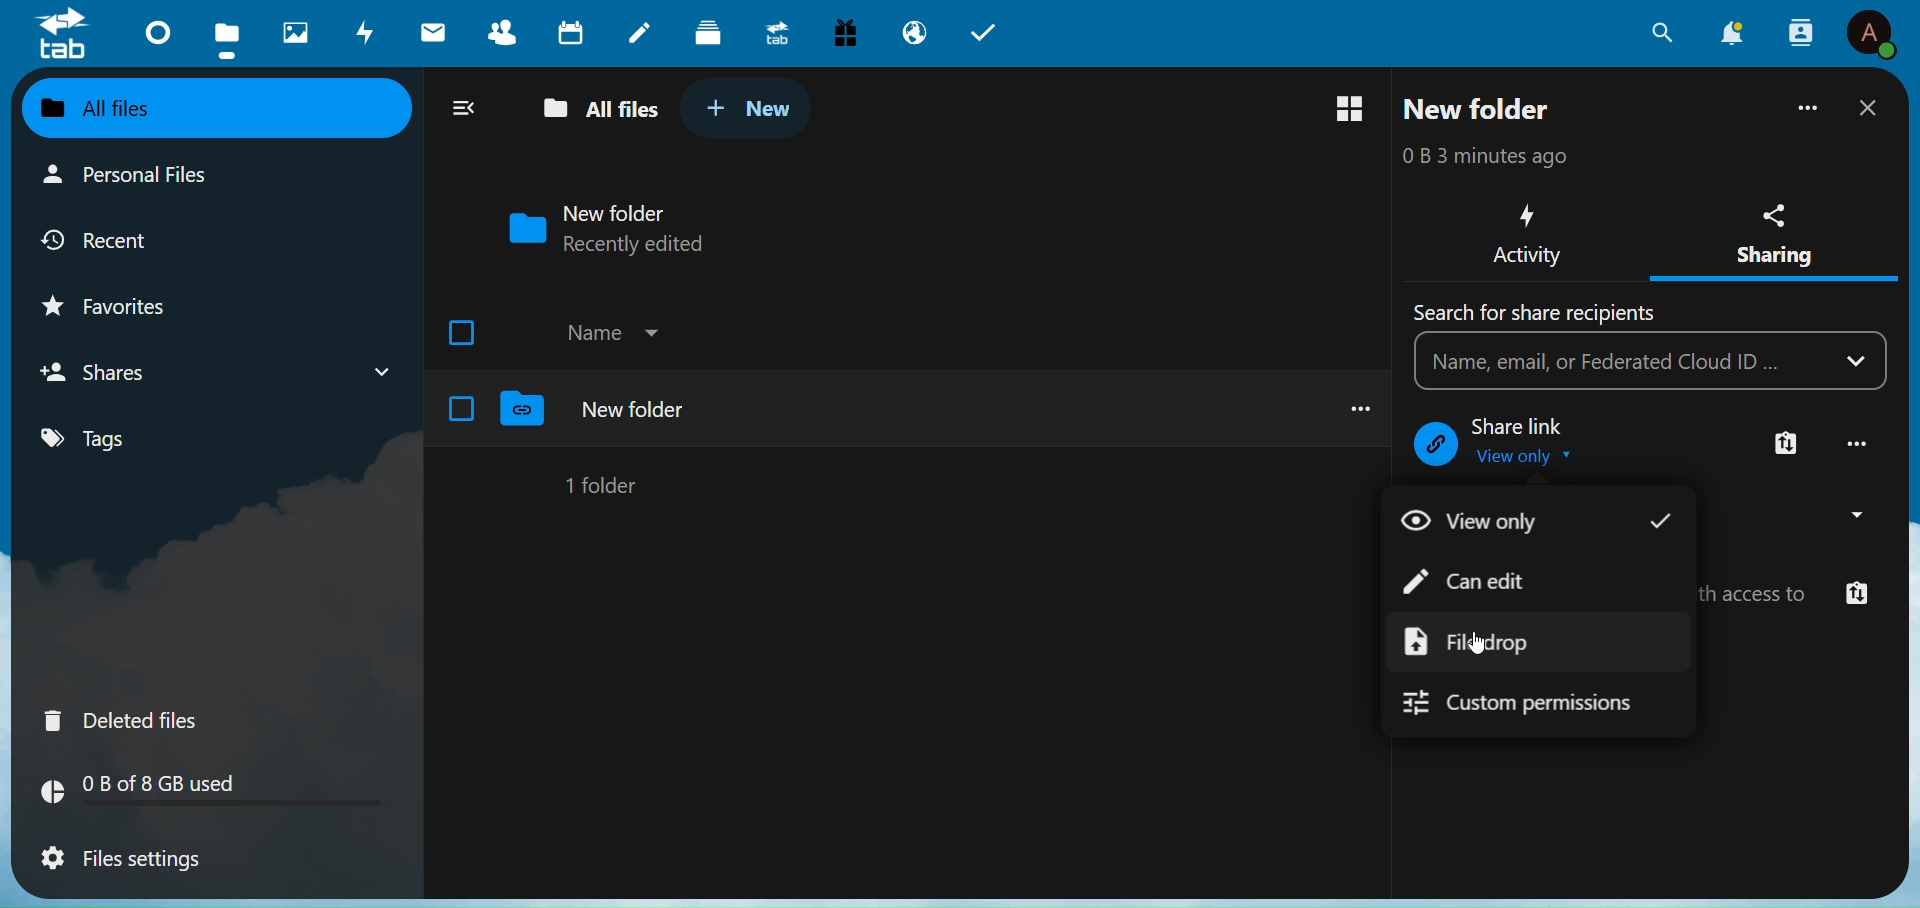 The image size is (1920, 908). I want to click on File Settings, so click(136, 861).